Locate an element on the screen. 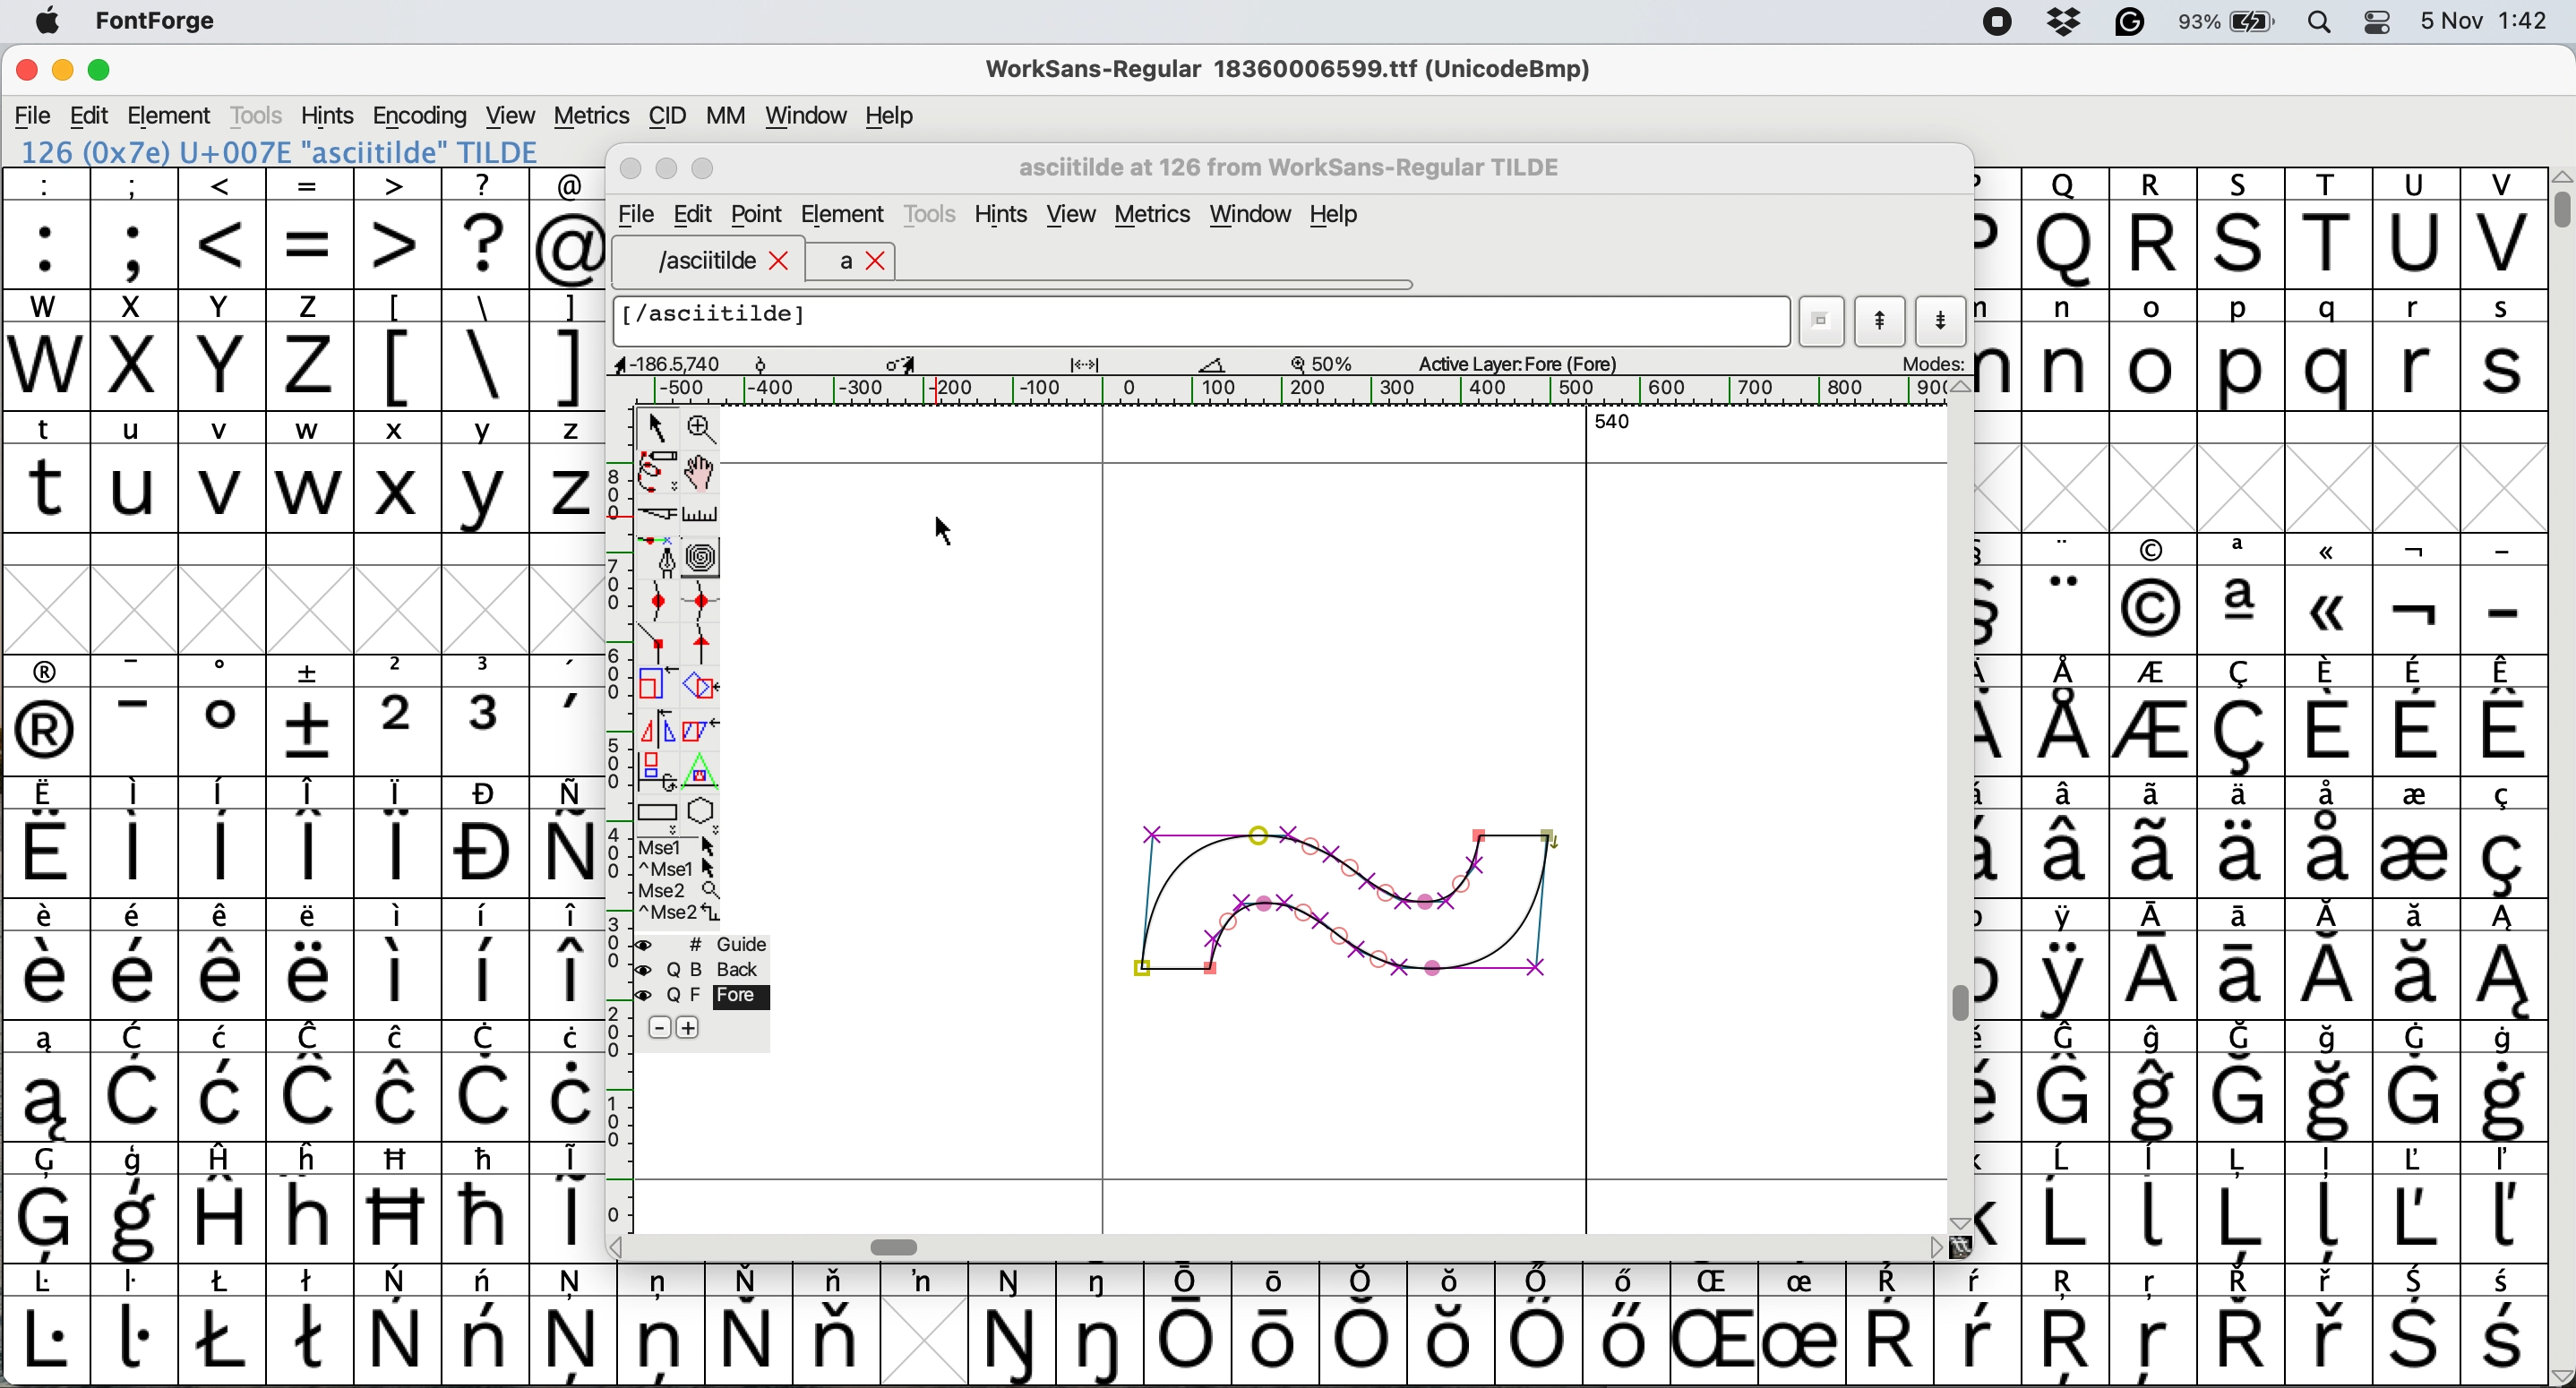 The height and width of the screenshot is (1388, 2576).  is located at coordinates (2070, 1327).